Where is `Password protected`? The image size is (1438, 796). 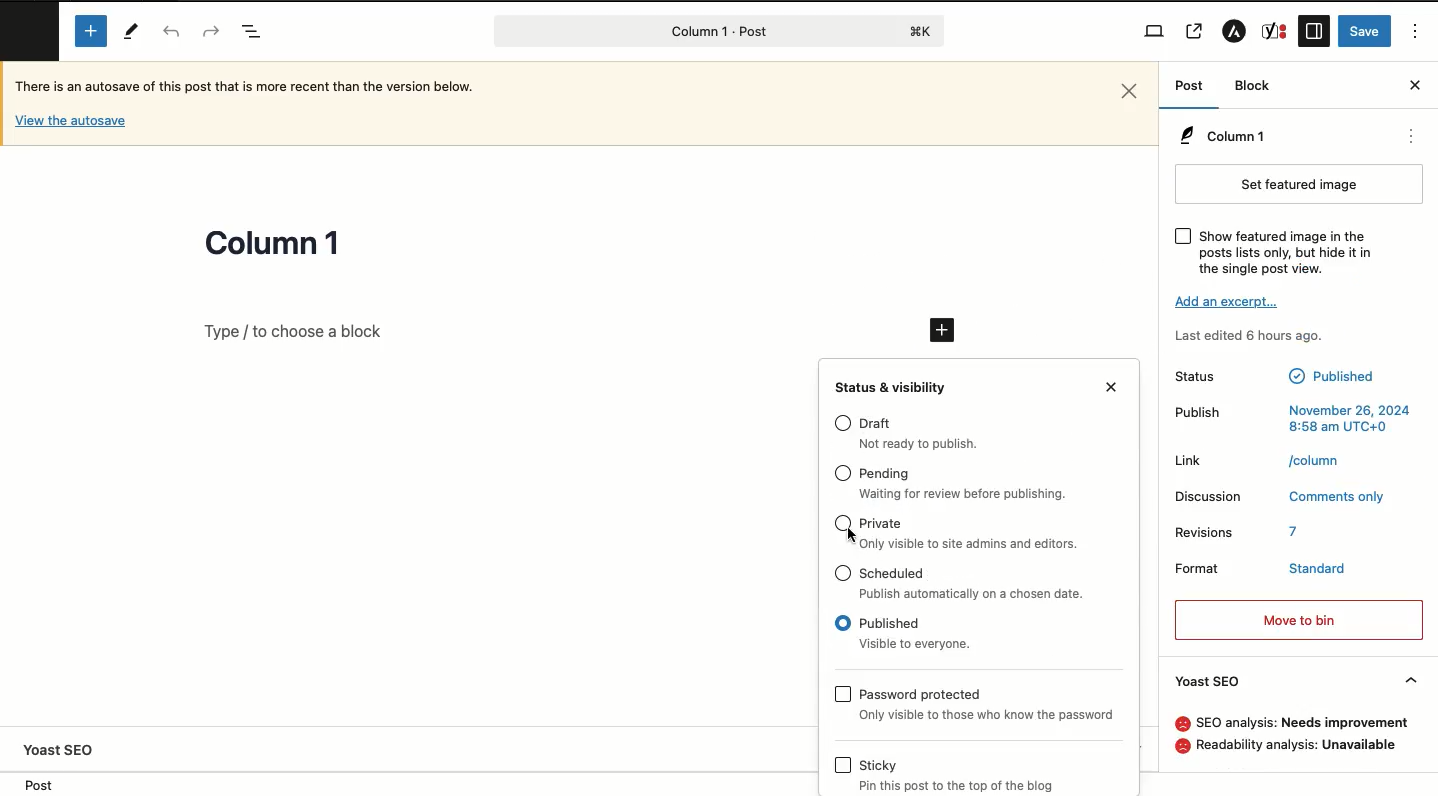
Password protected is located at coordinates (986, 715).